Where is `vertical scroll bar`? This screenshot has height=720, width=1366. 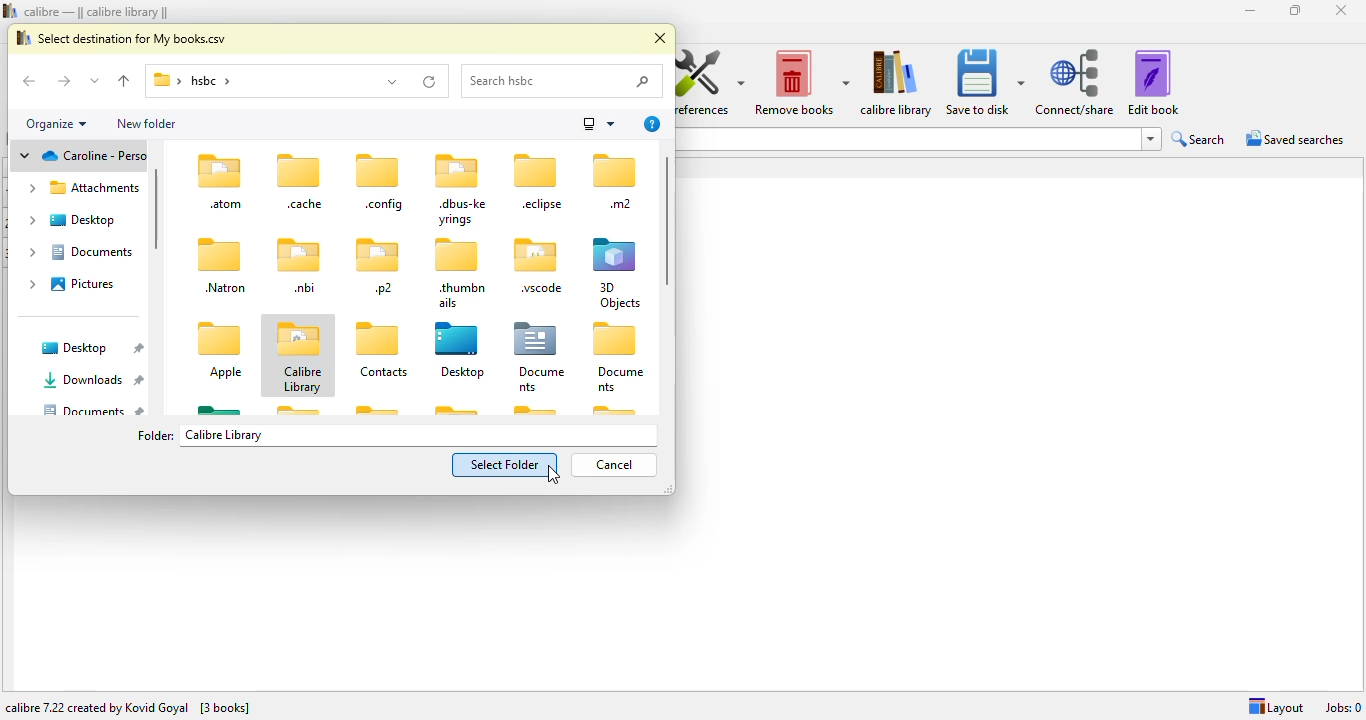 vertical scroll bar is located at coordinates (667, 219).